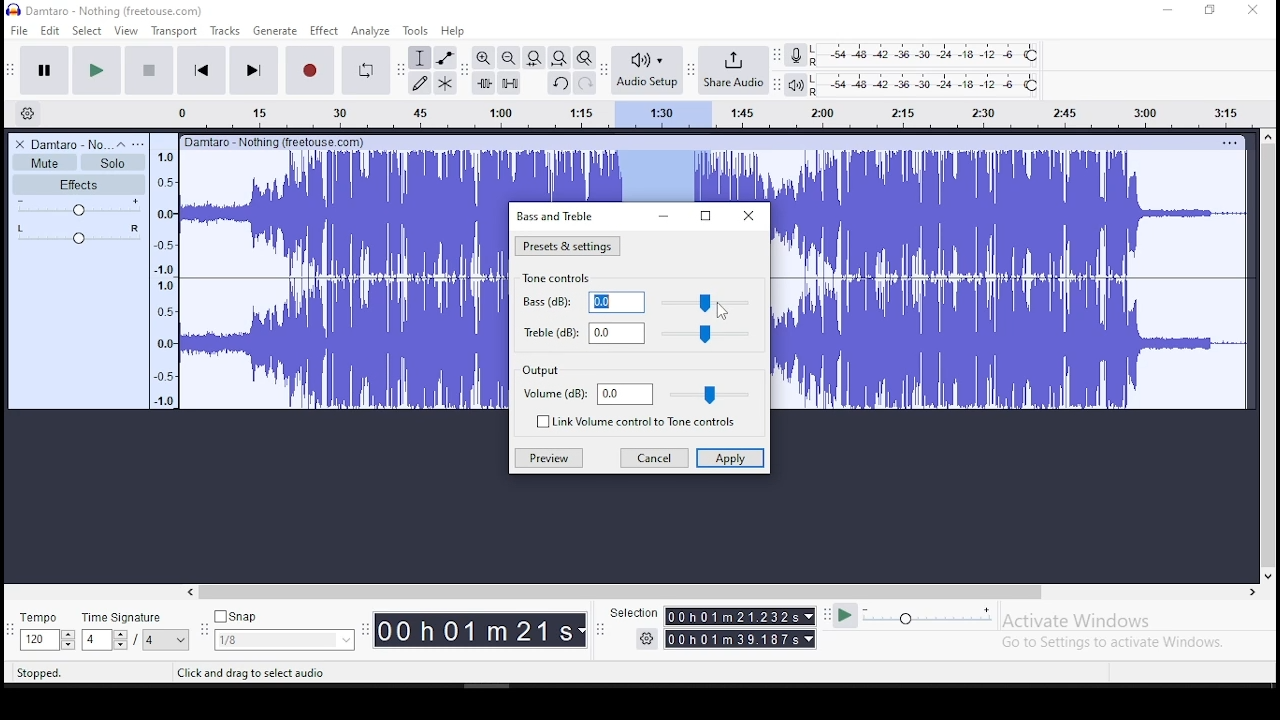 Image resolution: width=1280 pixels, height=720 pixels. Describe the element at coordinates (640, 176) in the screenshot. I see `track's timing` at that location.